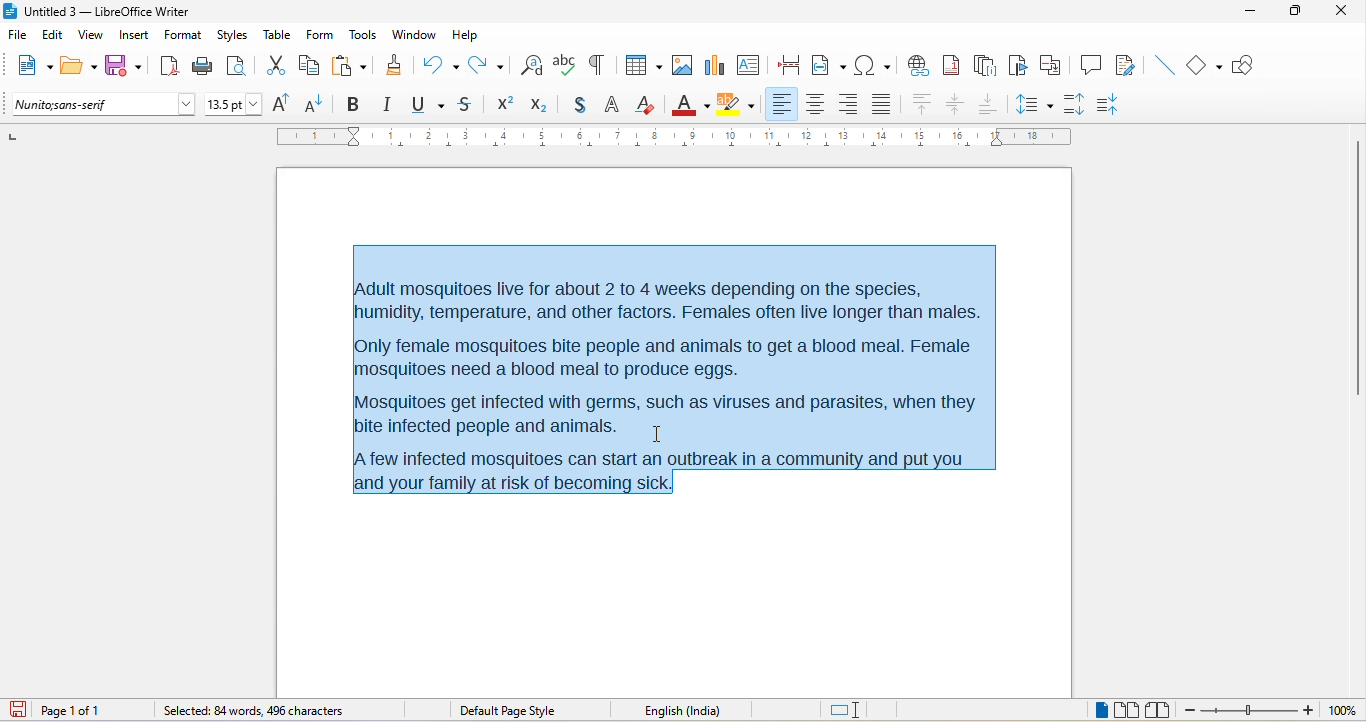  Describe the element at coordinates (713, 64) in the screenshot. I see `chart` at that location.